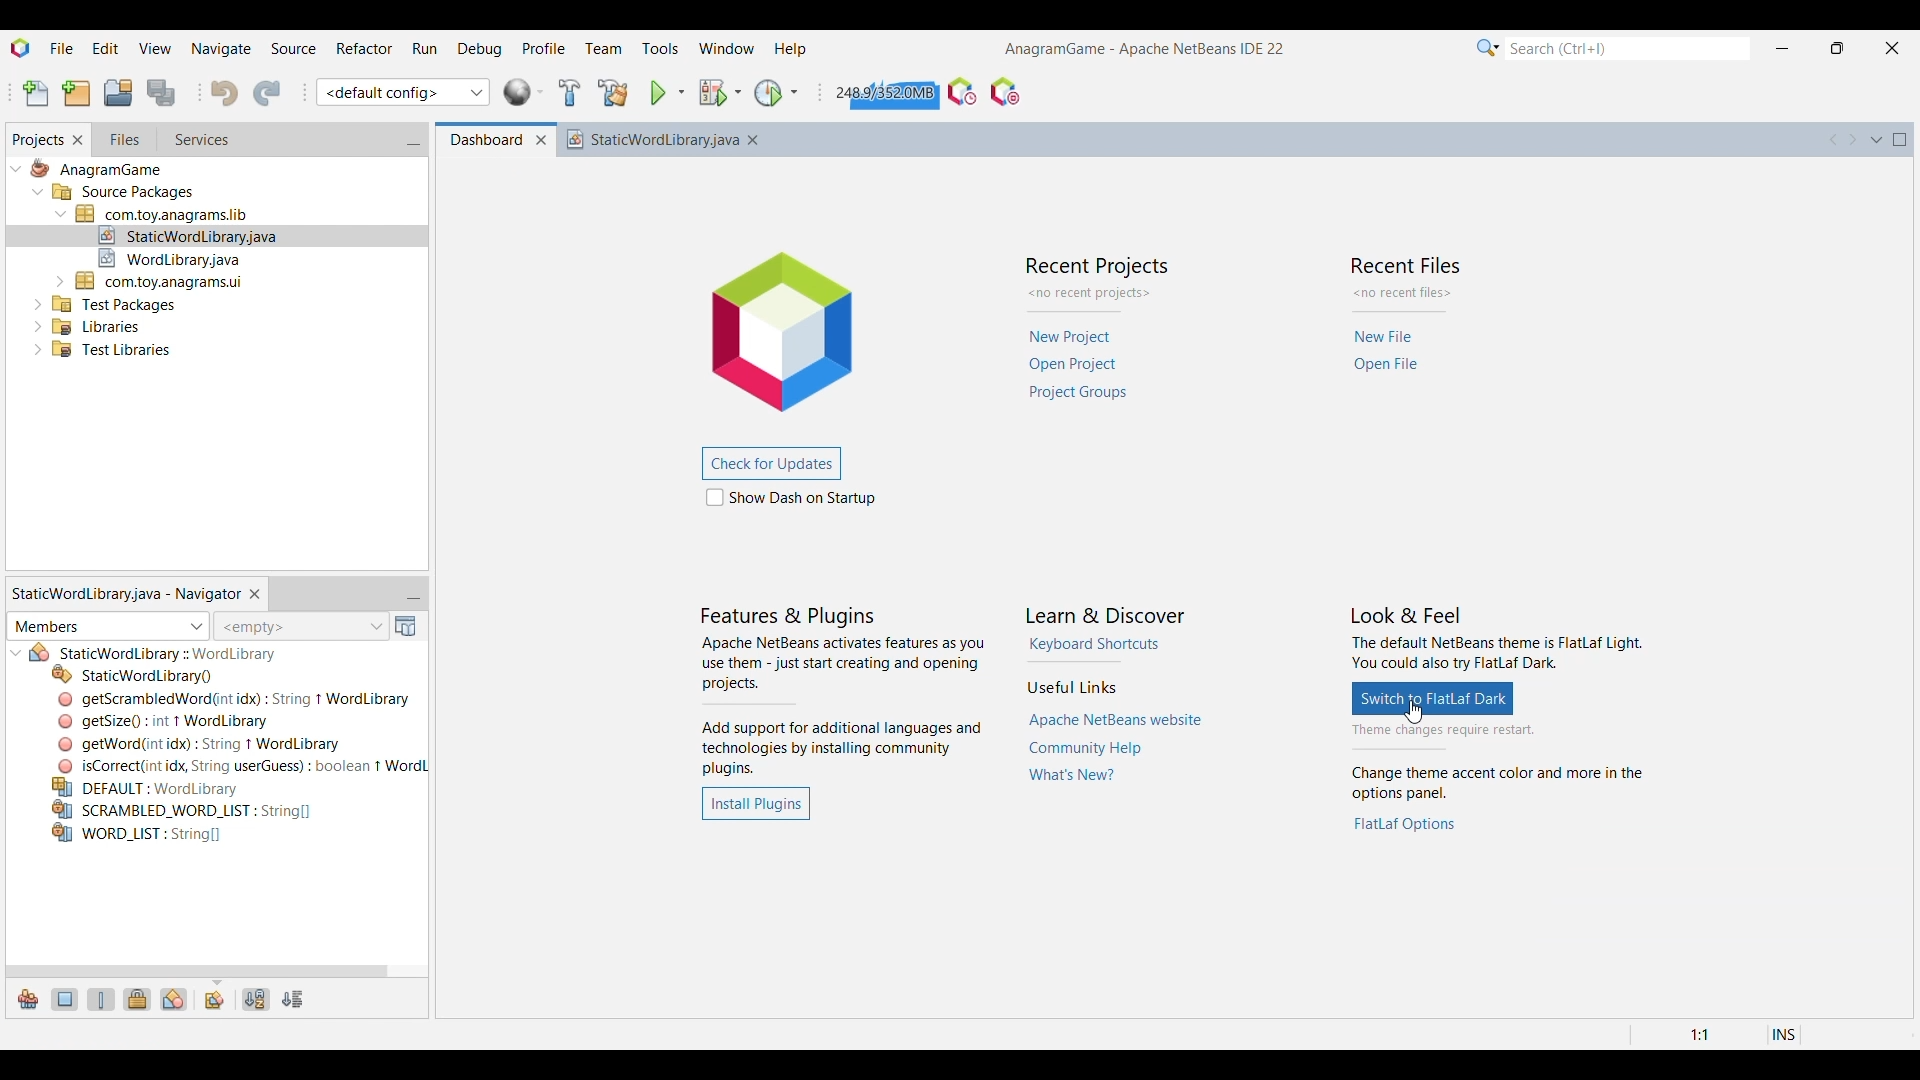 This screenshot has width=1920, height=1080. I want to click on Current selection, so click(37, 140).